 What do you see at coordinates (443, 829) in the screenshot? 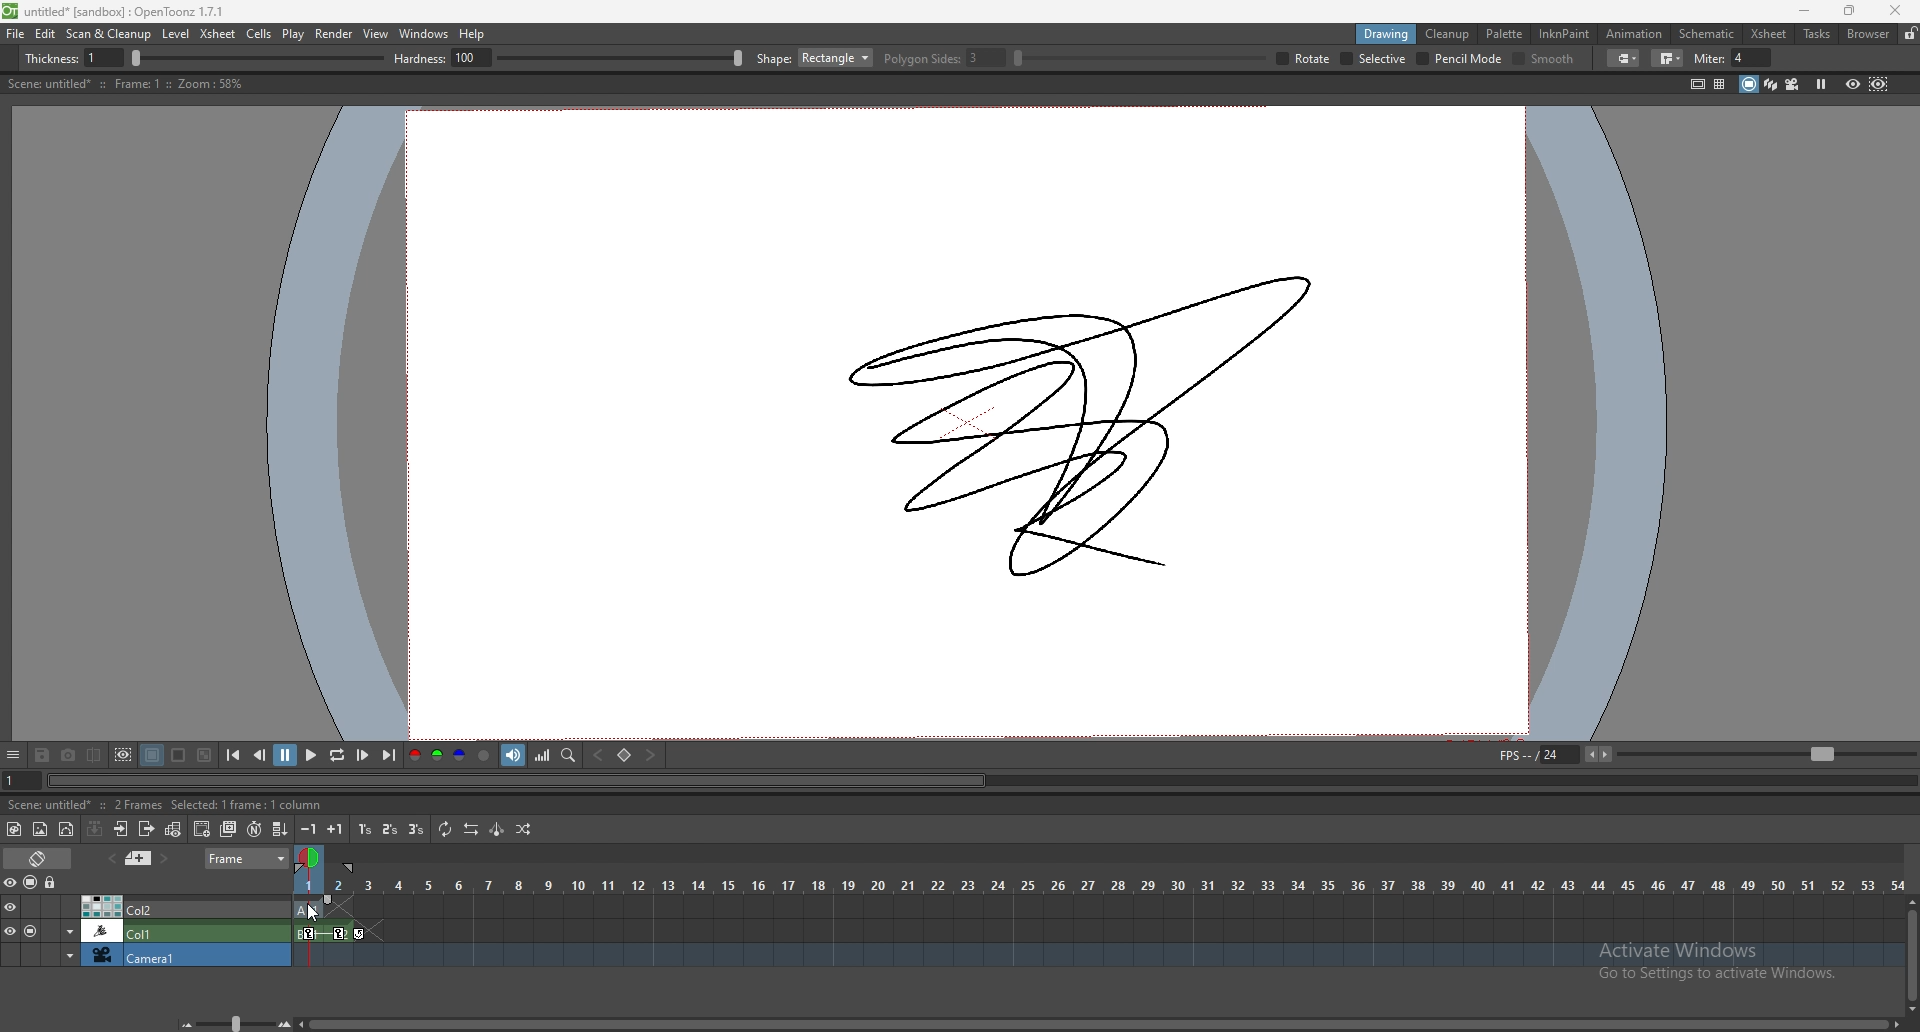
I see `repeat` at bounding box center [443, 829].